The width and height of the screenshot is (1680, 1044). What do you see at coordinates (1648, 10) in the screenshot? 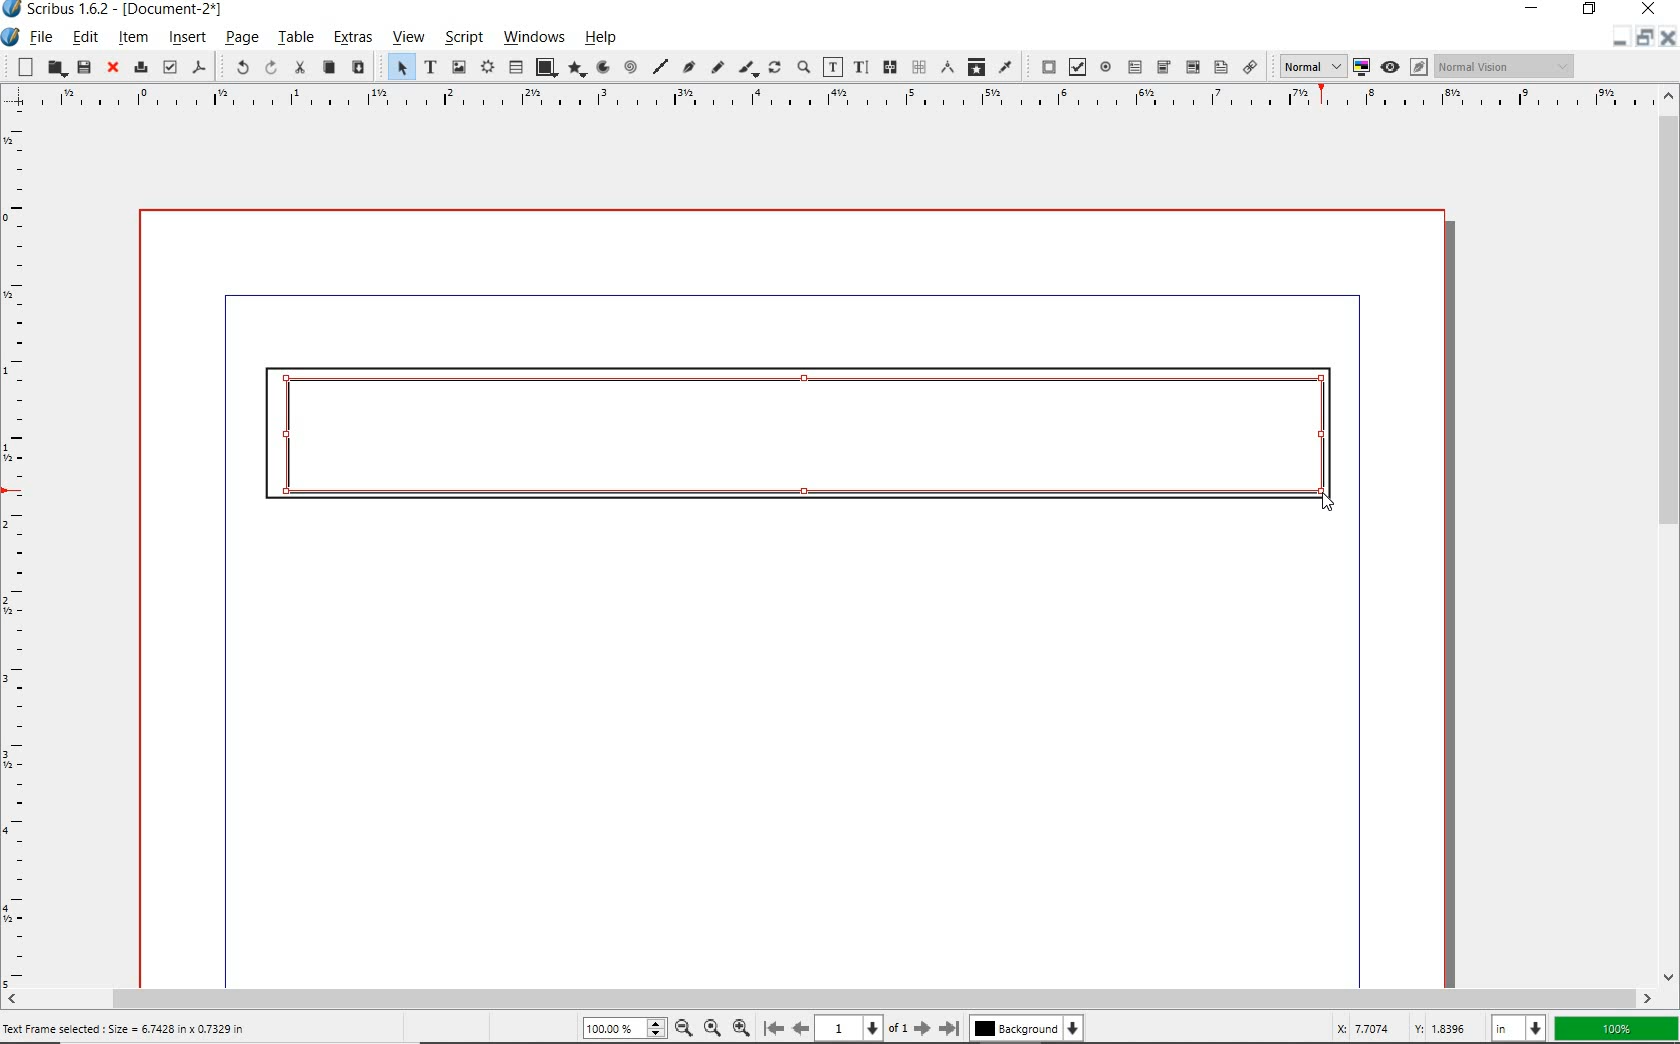
I see `close` at bounding box center [1648, 10].